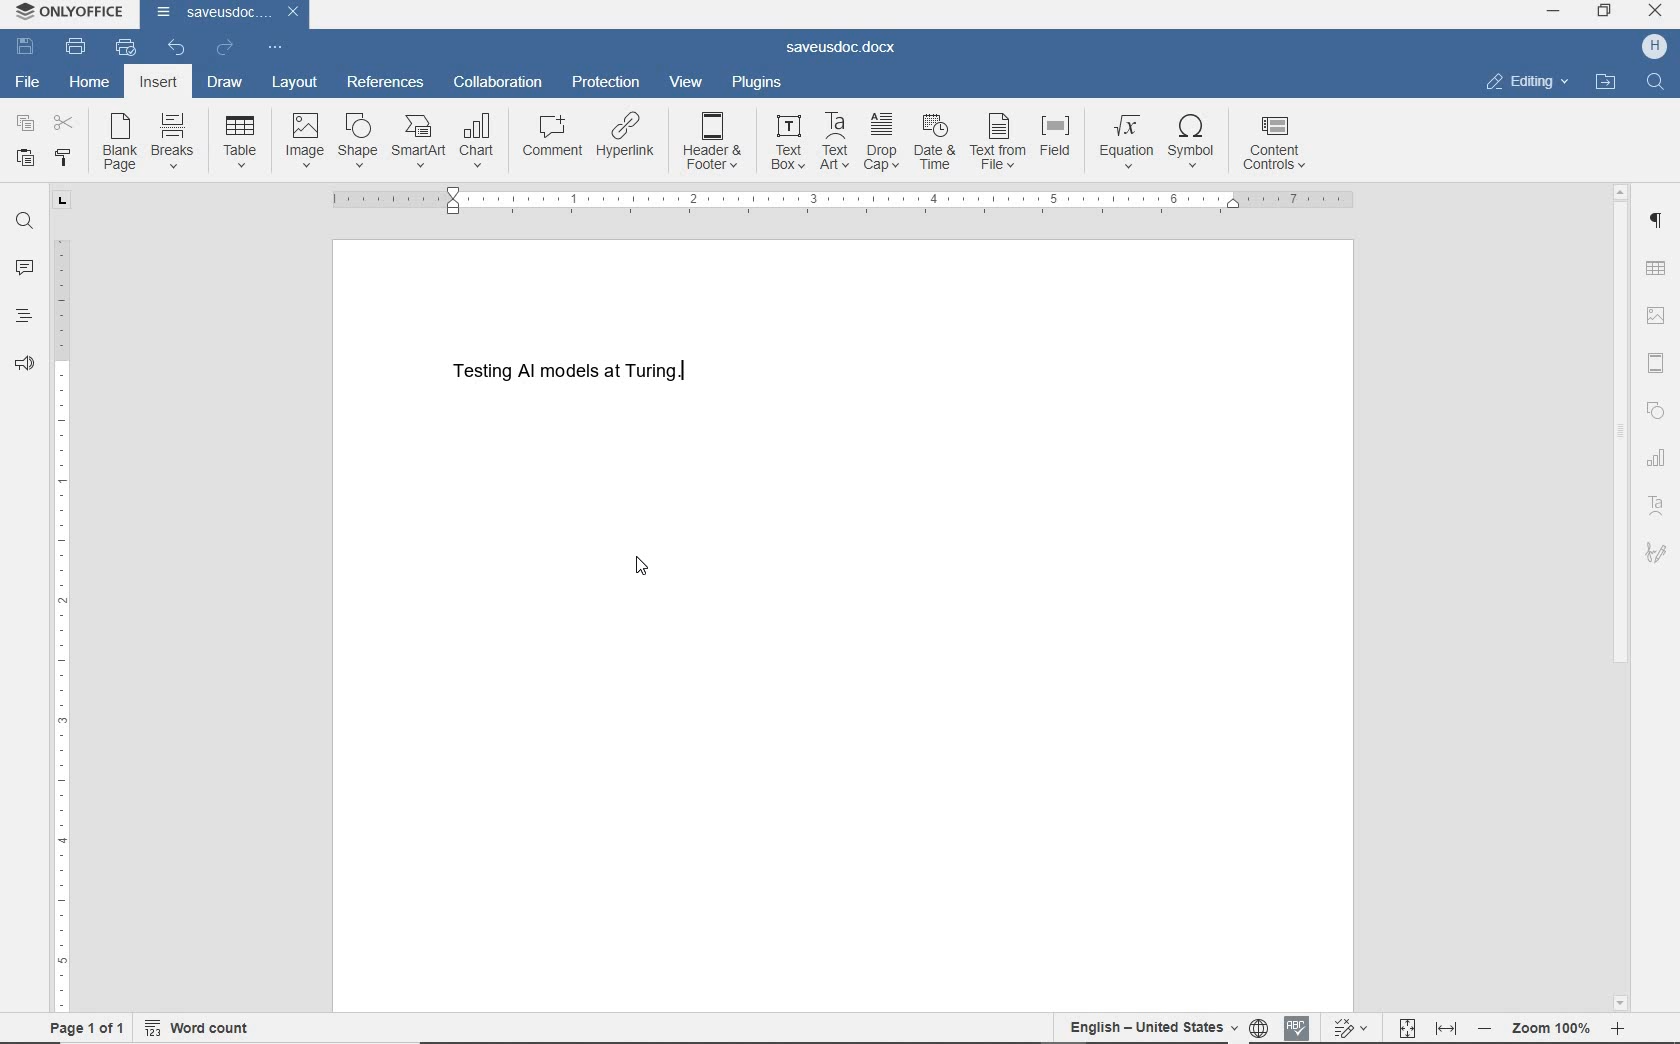 The image size is (1680, 1044). Describe the element at coordinates (1553, 12) in the screenshot. I see `MINIMIZE` at that location.